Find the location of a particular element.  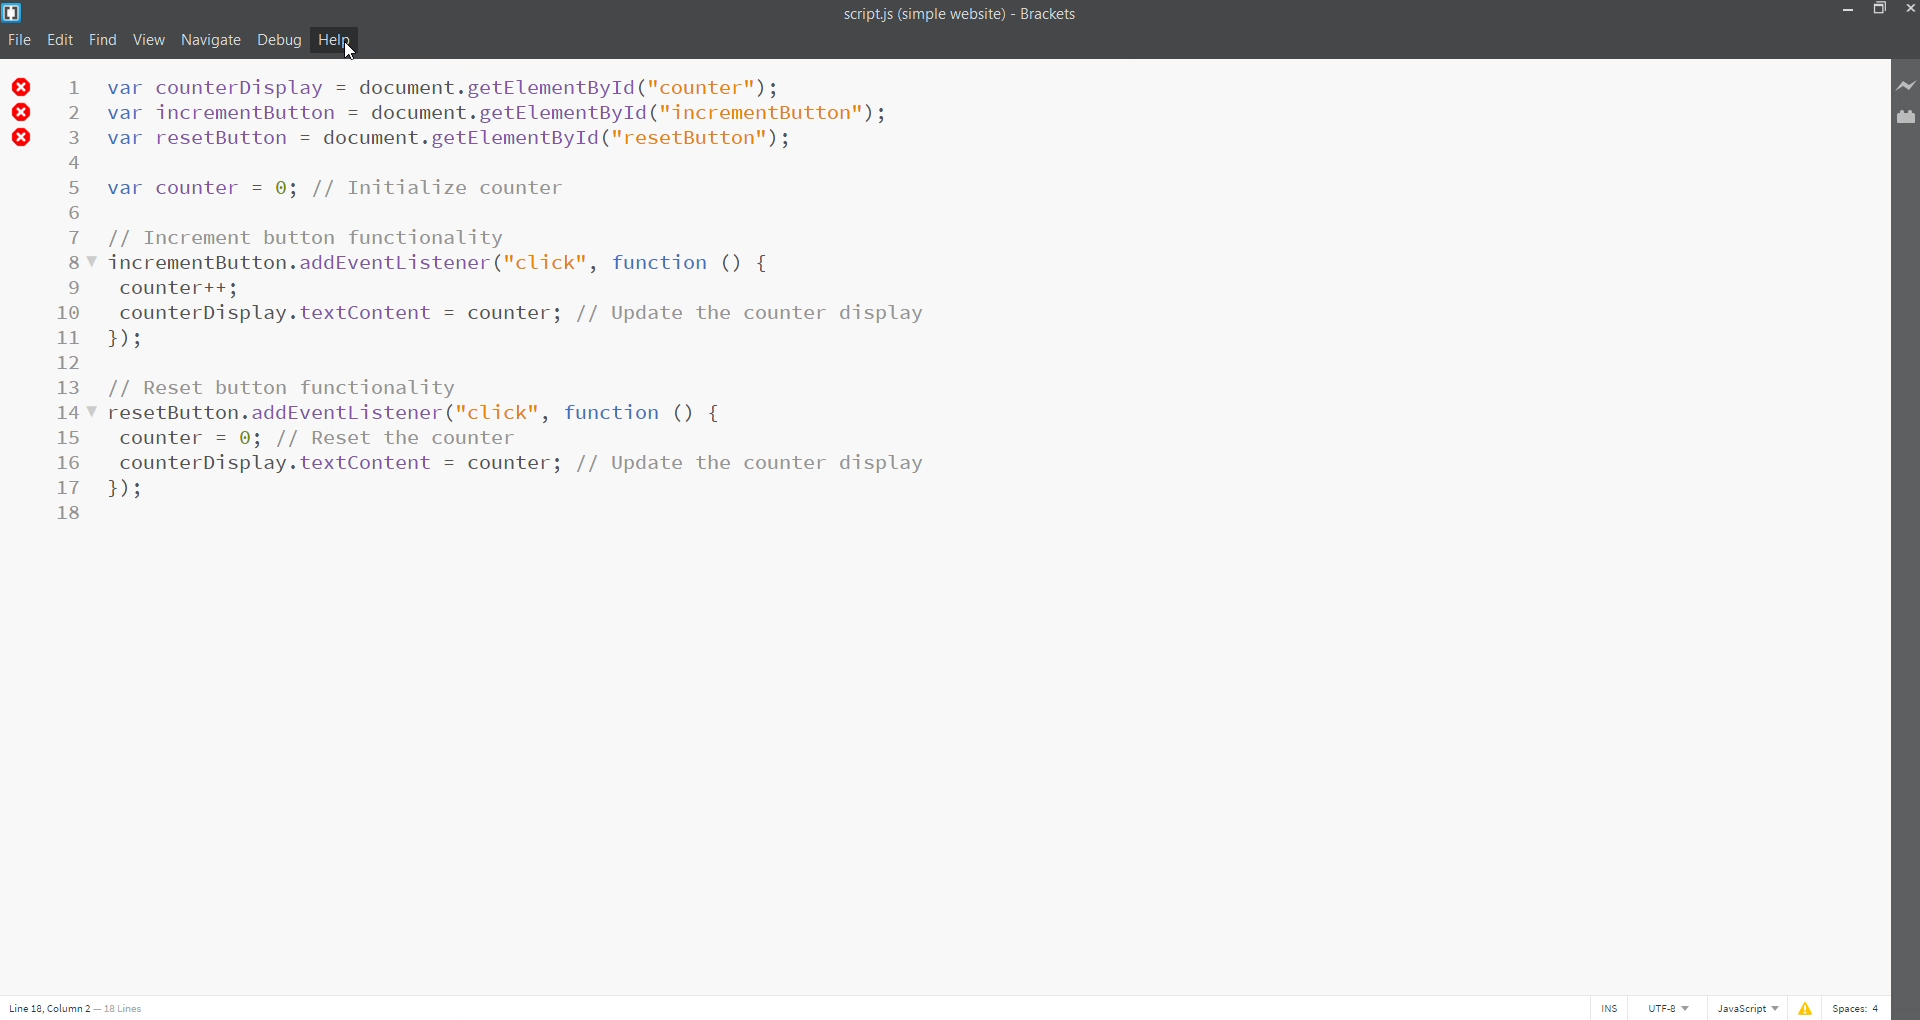

extension manager is located at coordinates (1902, 121).